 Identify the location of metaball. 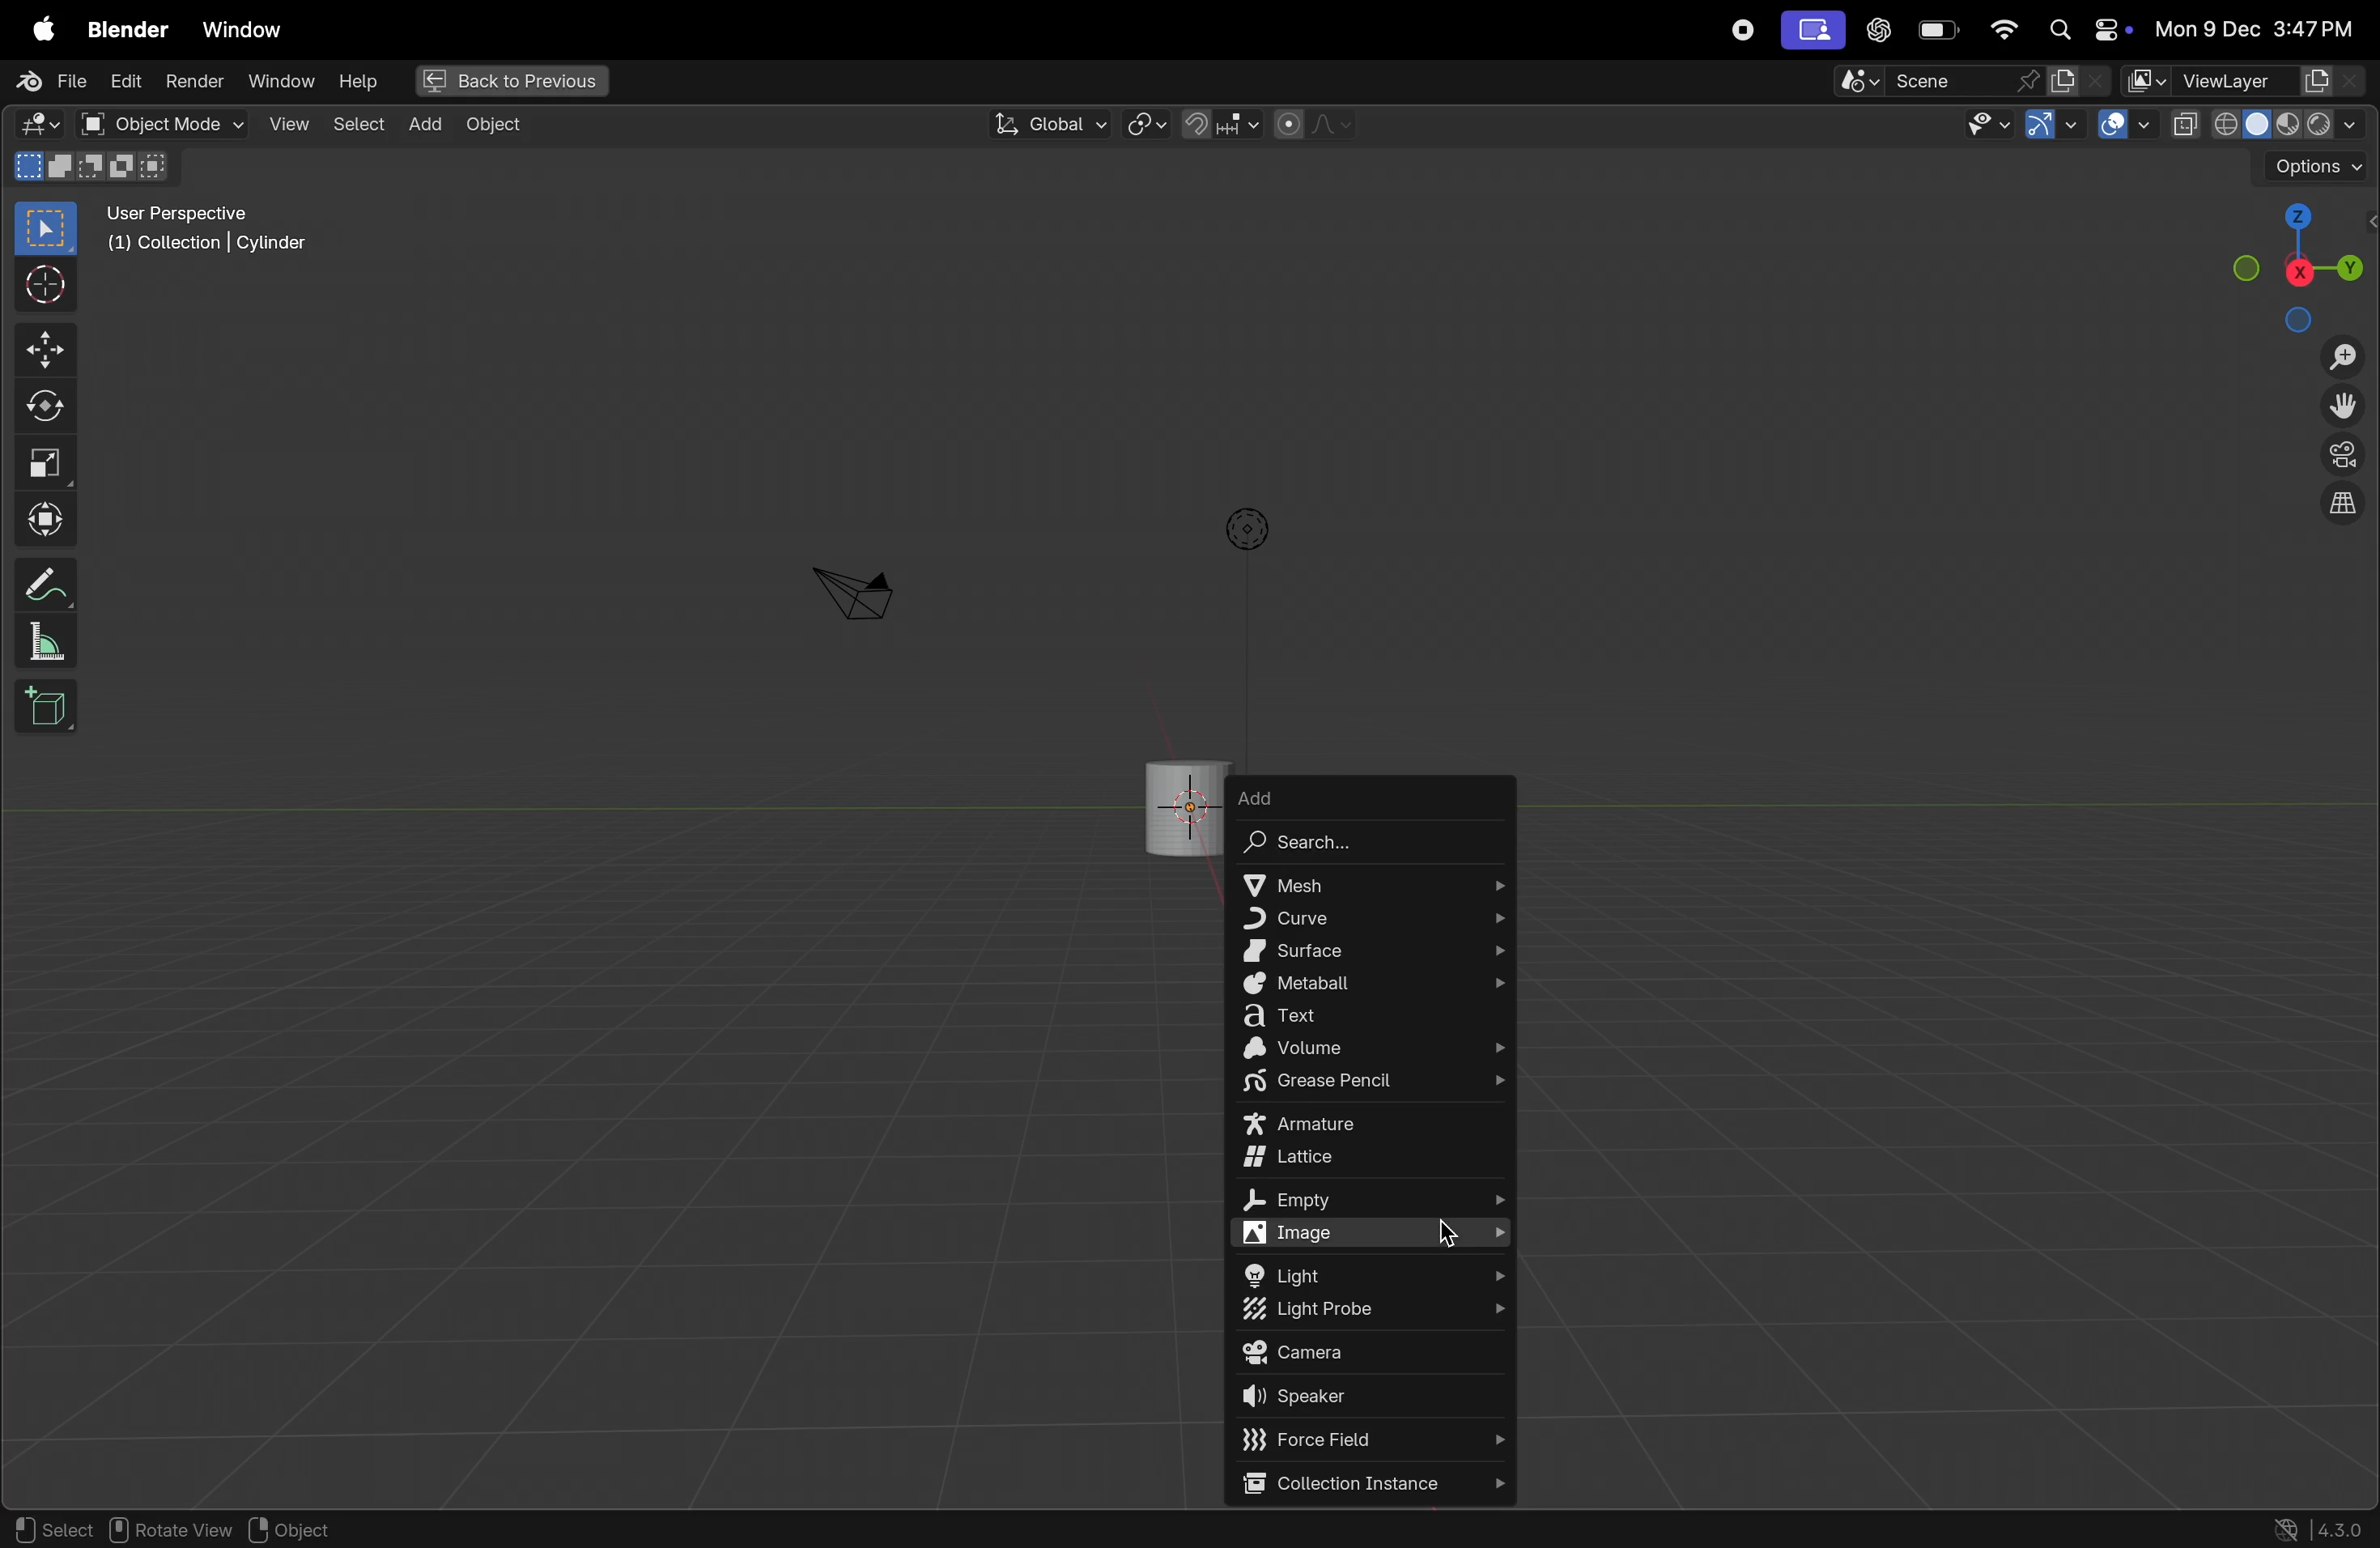
(1376, 985).